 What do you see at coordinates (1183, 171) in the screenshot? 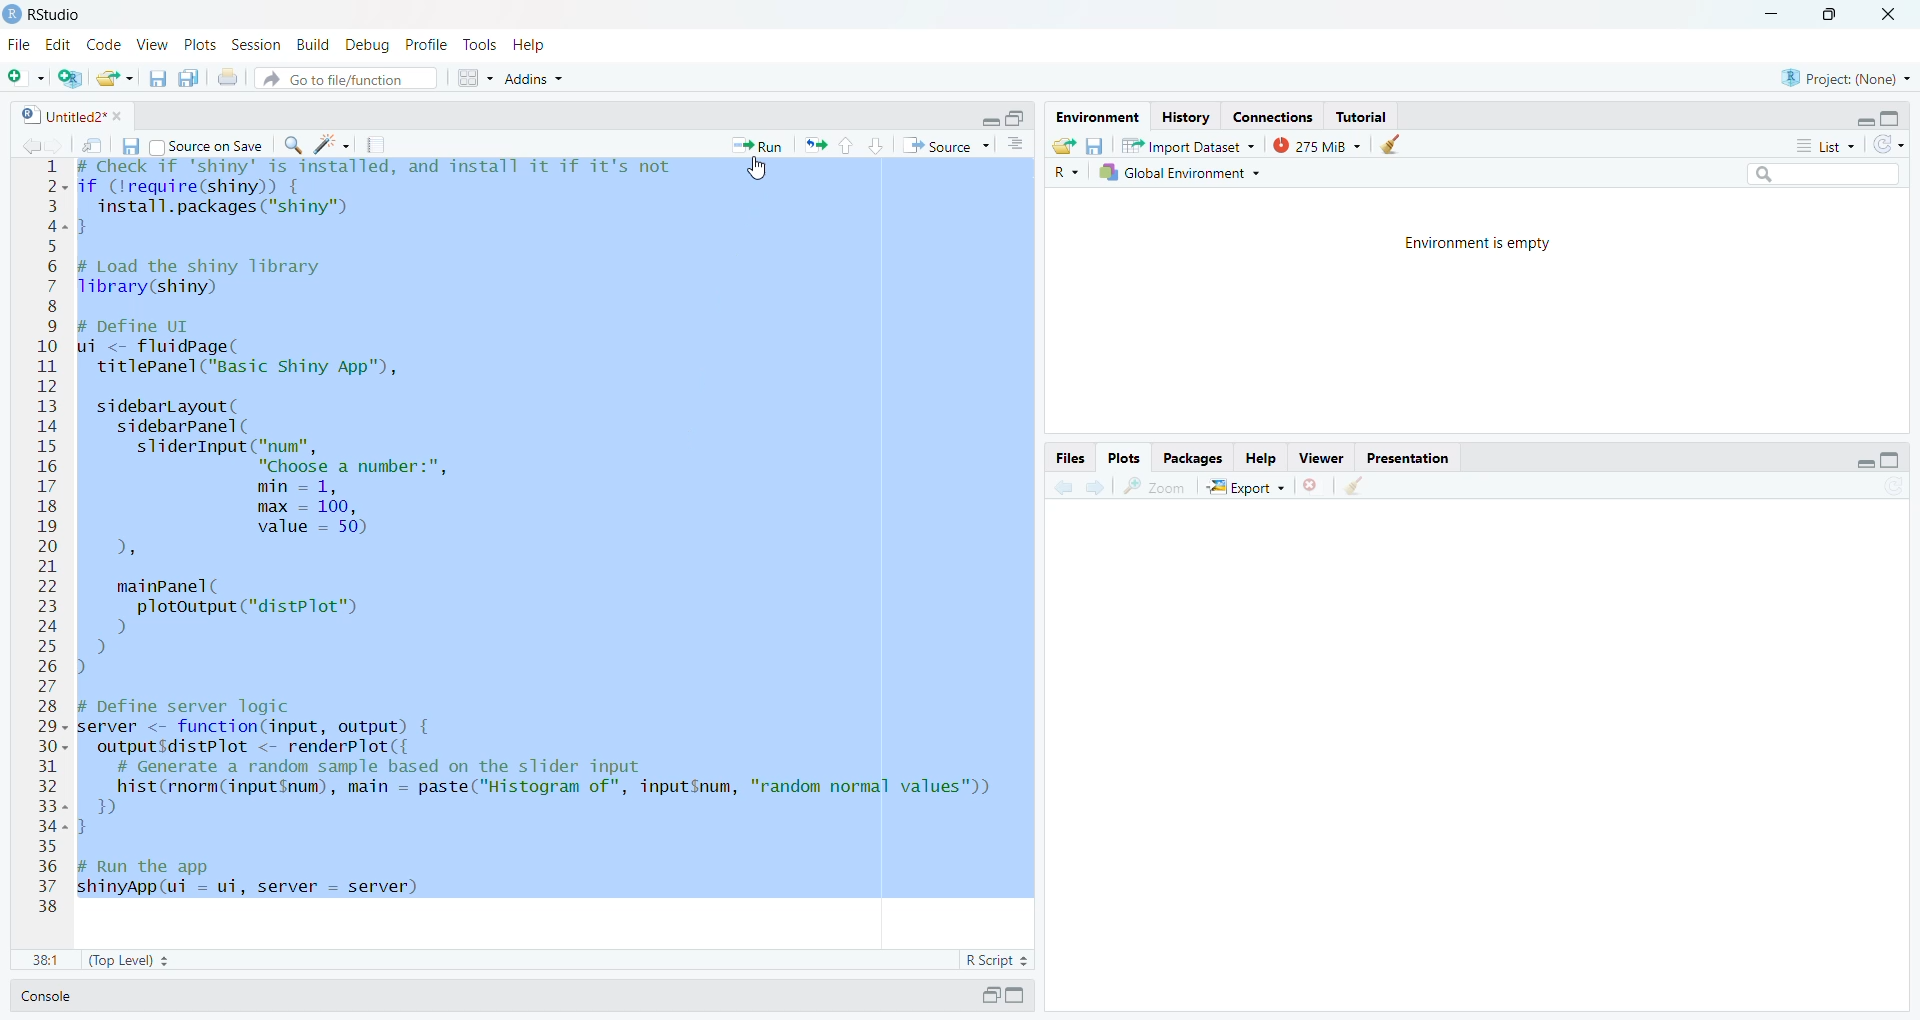
I see `Global Environment` at bounding box center [1183, 171].